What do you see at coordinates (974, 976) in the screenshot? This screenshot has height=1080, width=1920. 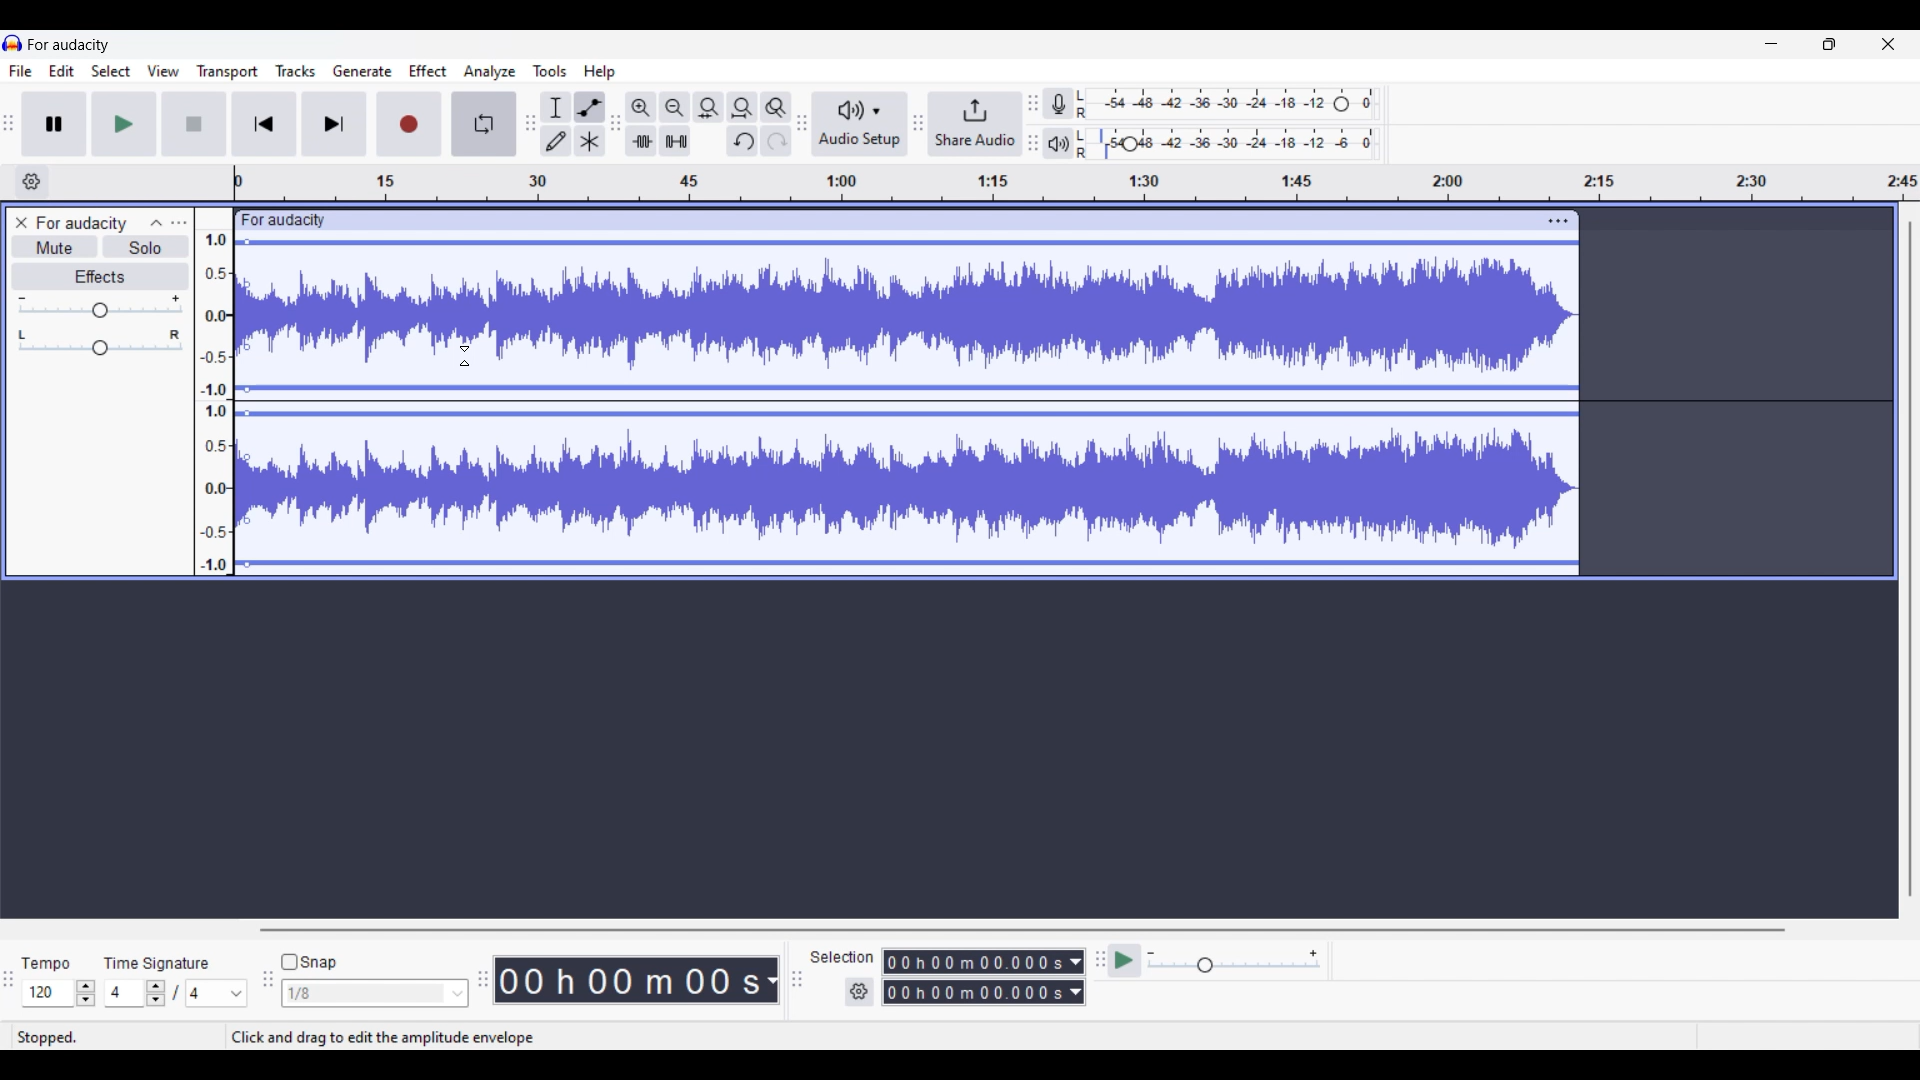 I see `Selection duration` at bounding box center [974, 976].